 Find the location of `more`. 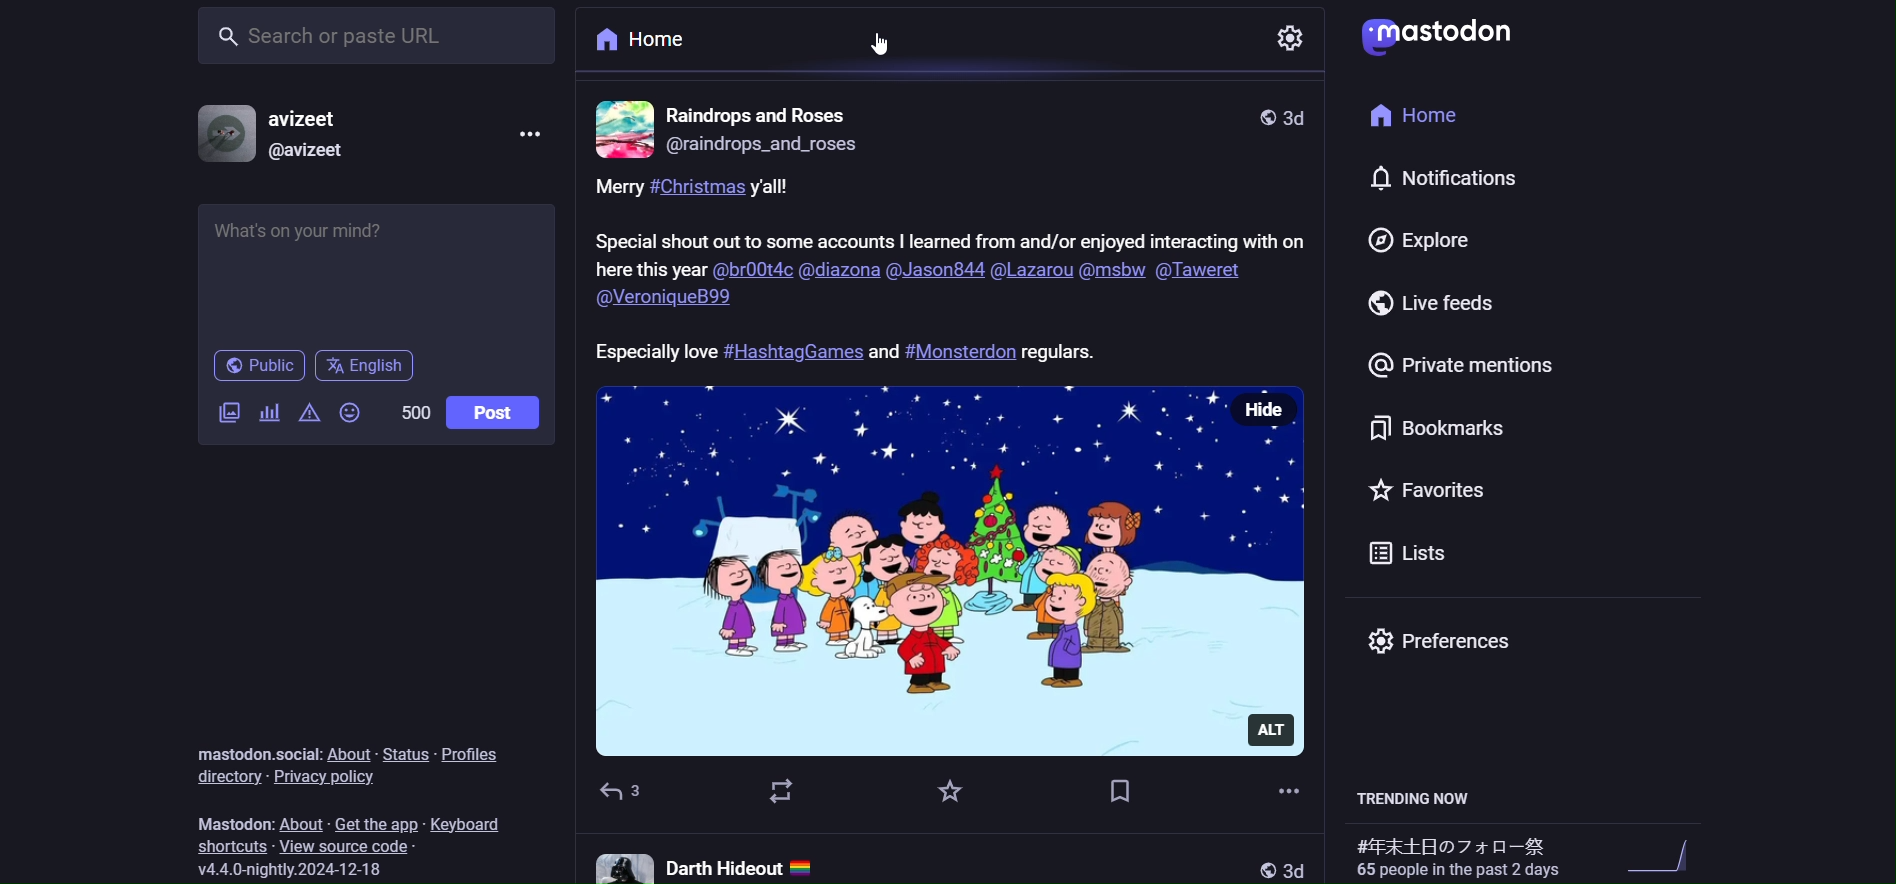

more is located at coordinates (1288, 788).